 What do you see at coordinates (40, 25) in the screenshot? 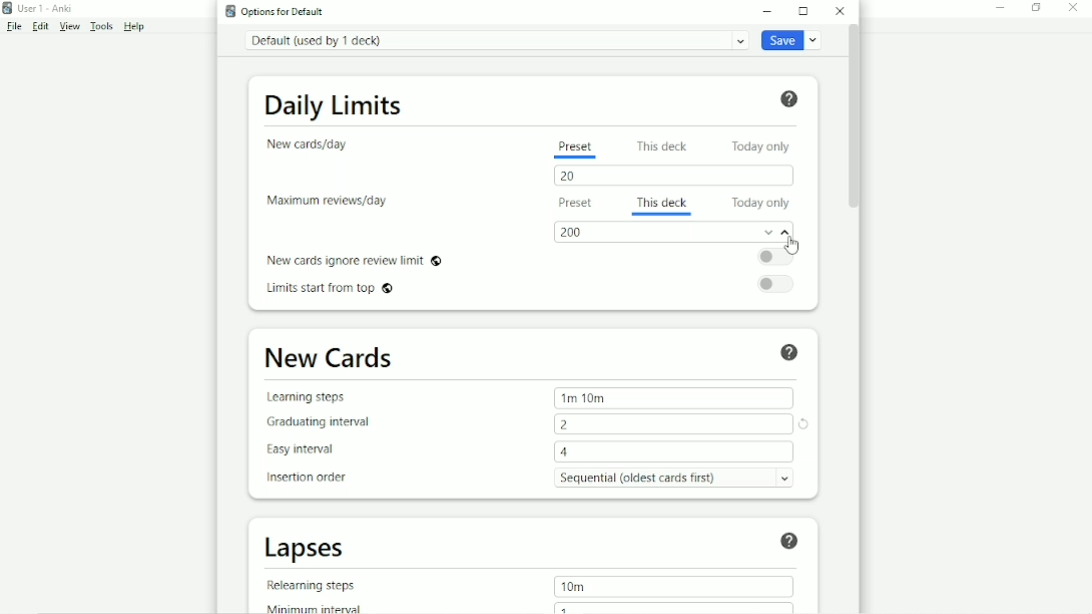
I see `Edit` at bounding box center [40, 25].